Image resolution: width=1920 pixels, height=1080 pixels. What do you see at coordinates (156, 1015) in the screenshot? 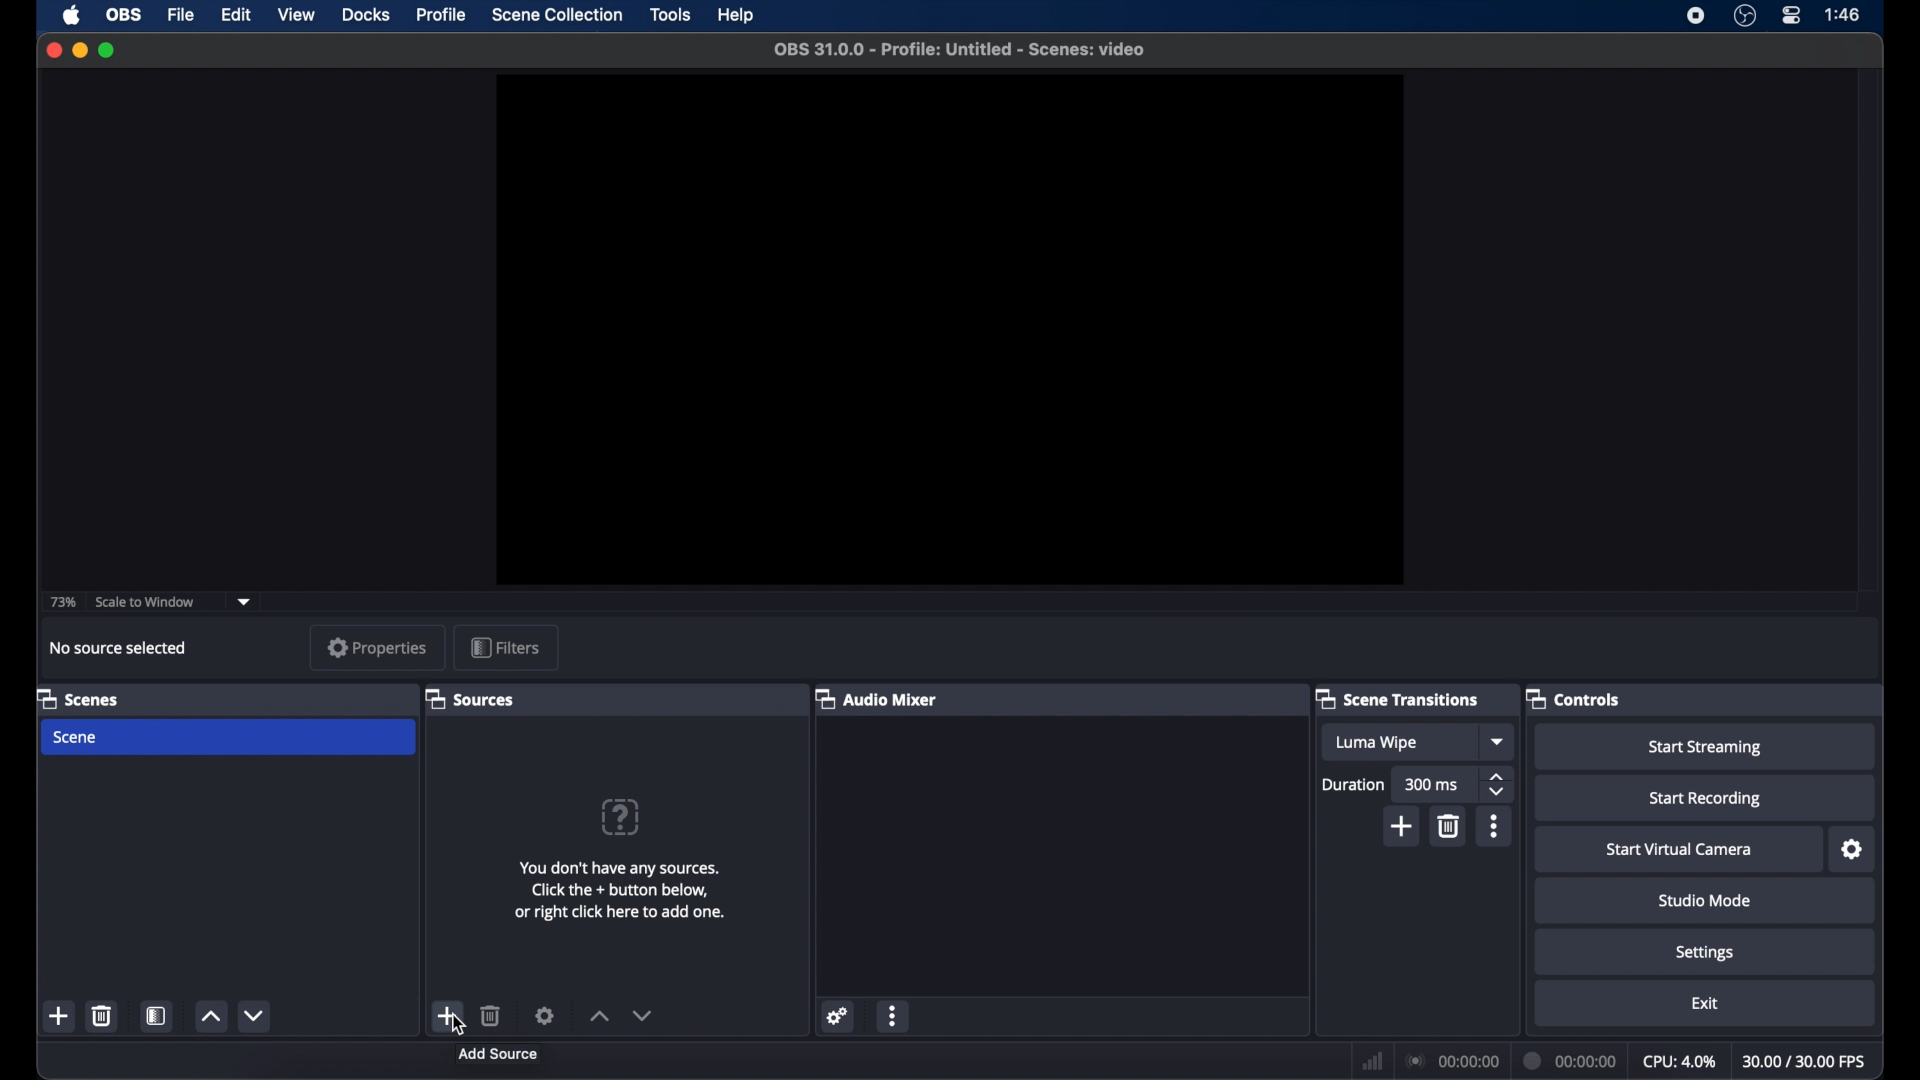
I see `scene filters` at bounding box center [156, 1015].